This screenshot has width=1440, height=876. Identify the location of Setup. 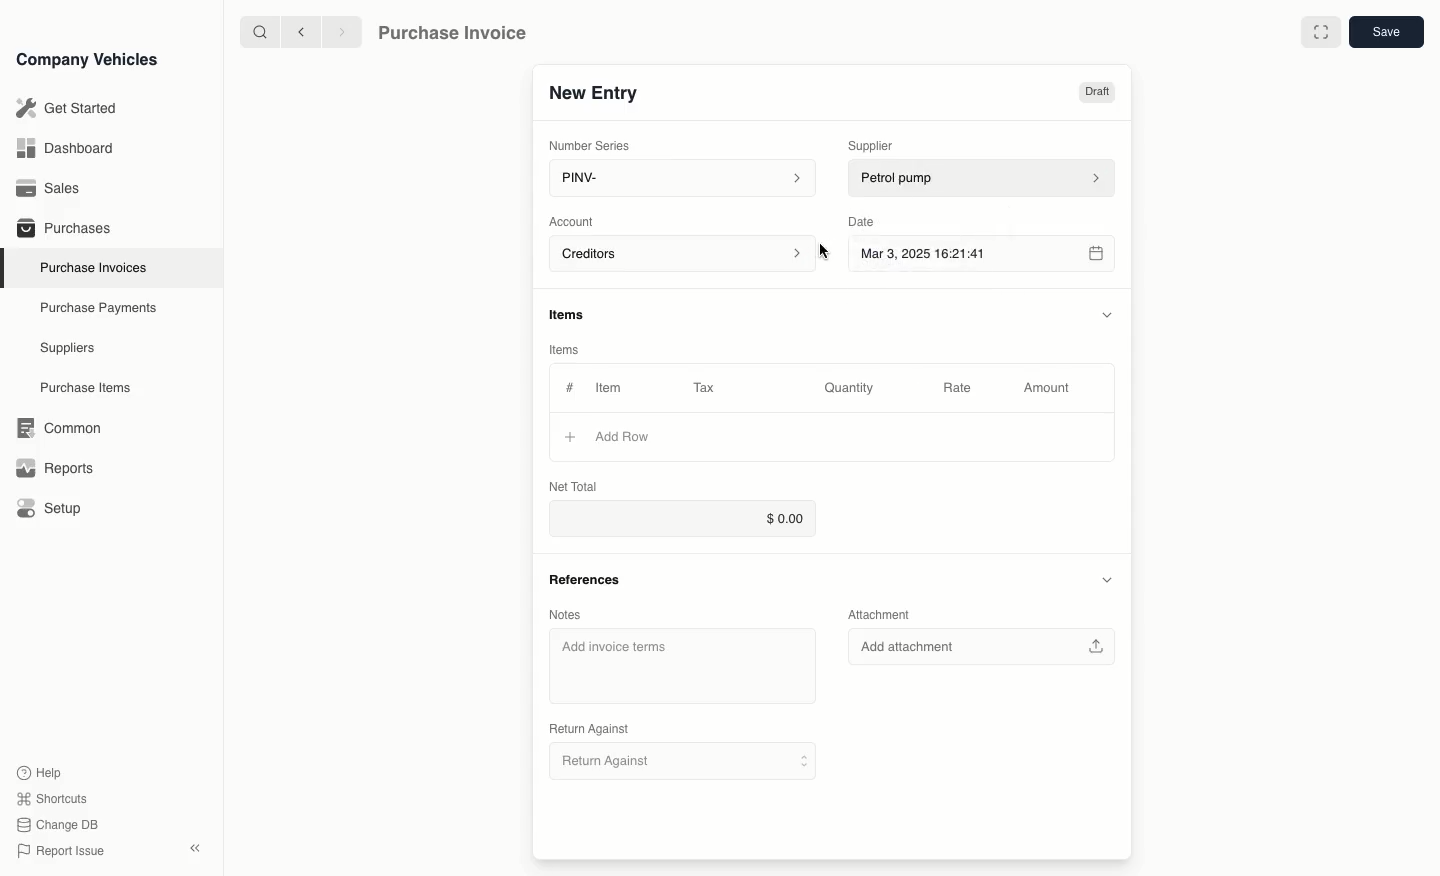
(53, 509).